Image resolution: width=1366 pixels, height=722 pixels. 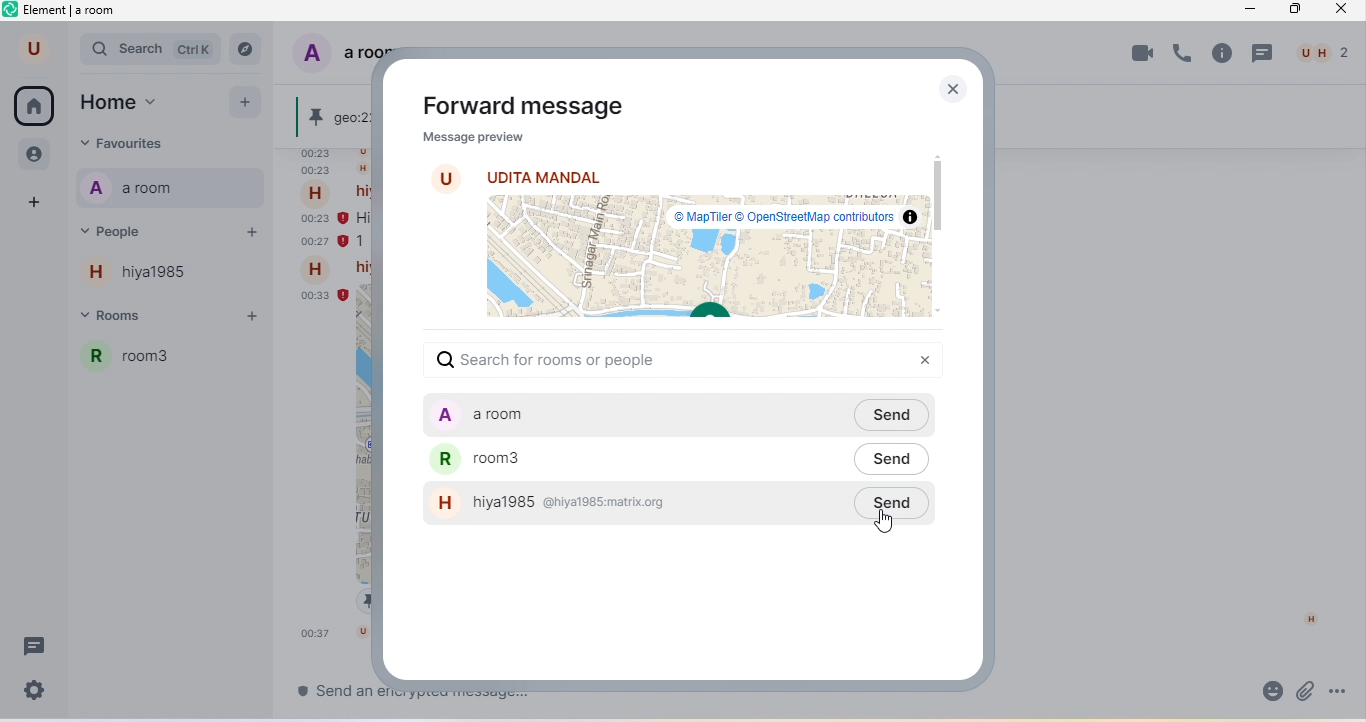 I want to click on people, so click(x=32, y=155).